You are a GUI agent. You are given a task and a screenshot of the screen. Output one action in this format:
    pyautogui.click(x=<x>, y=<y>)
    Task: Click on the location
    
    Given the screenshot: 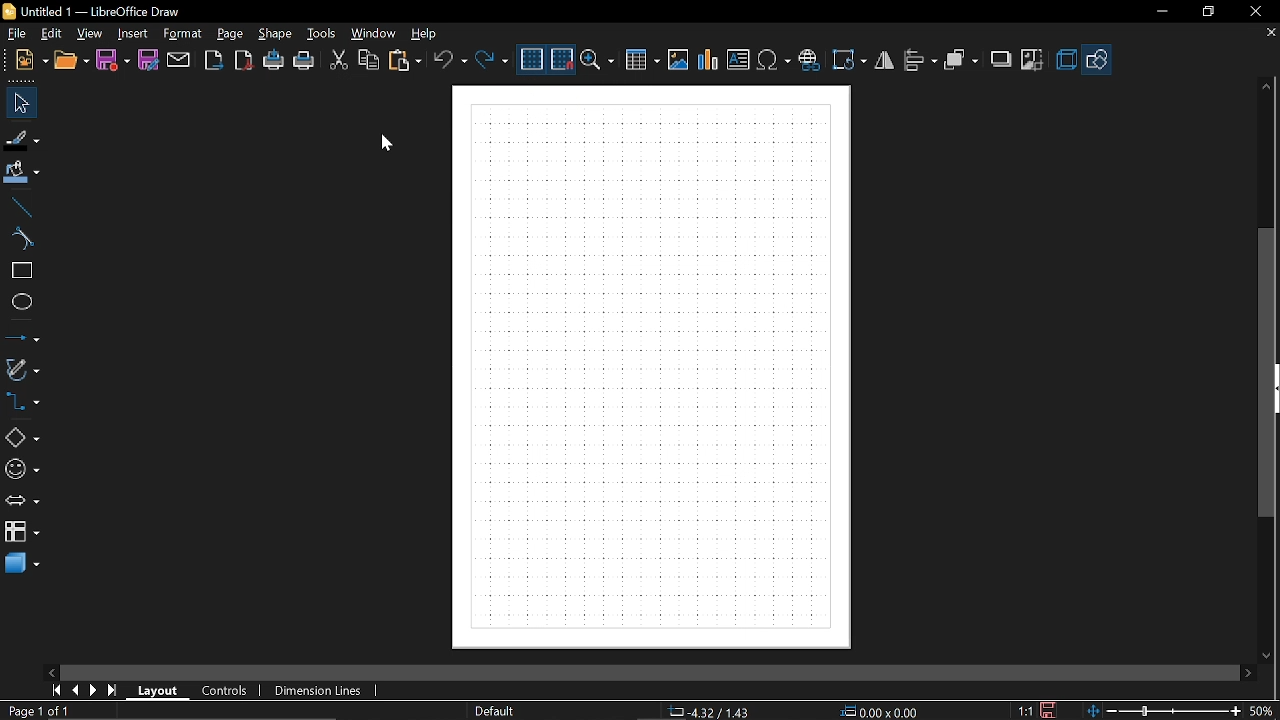 What is the action you would take?
    pyautogui.click(x=882, y=712)
    